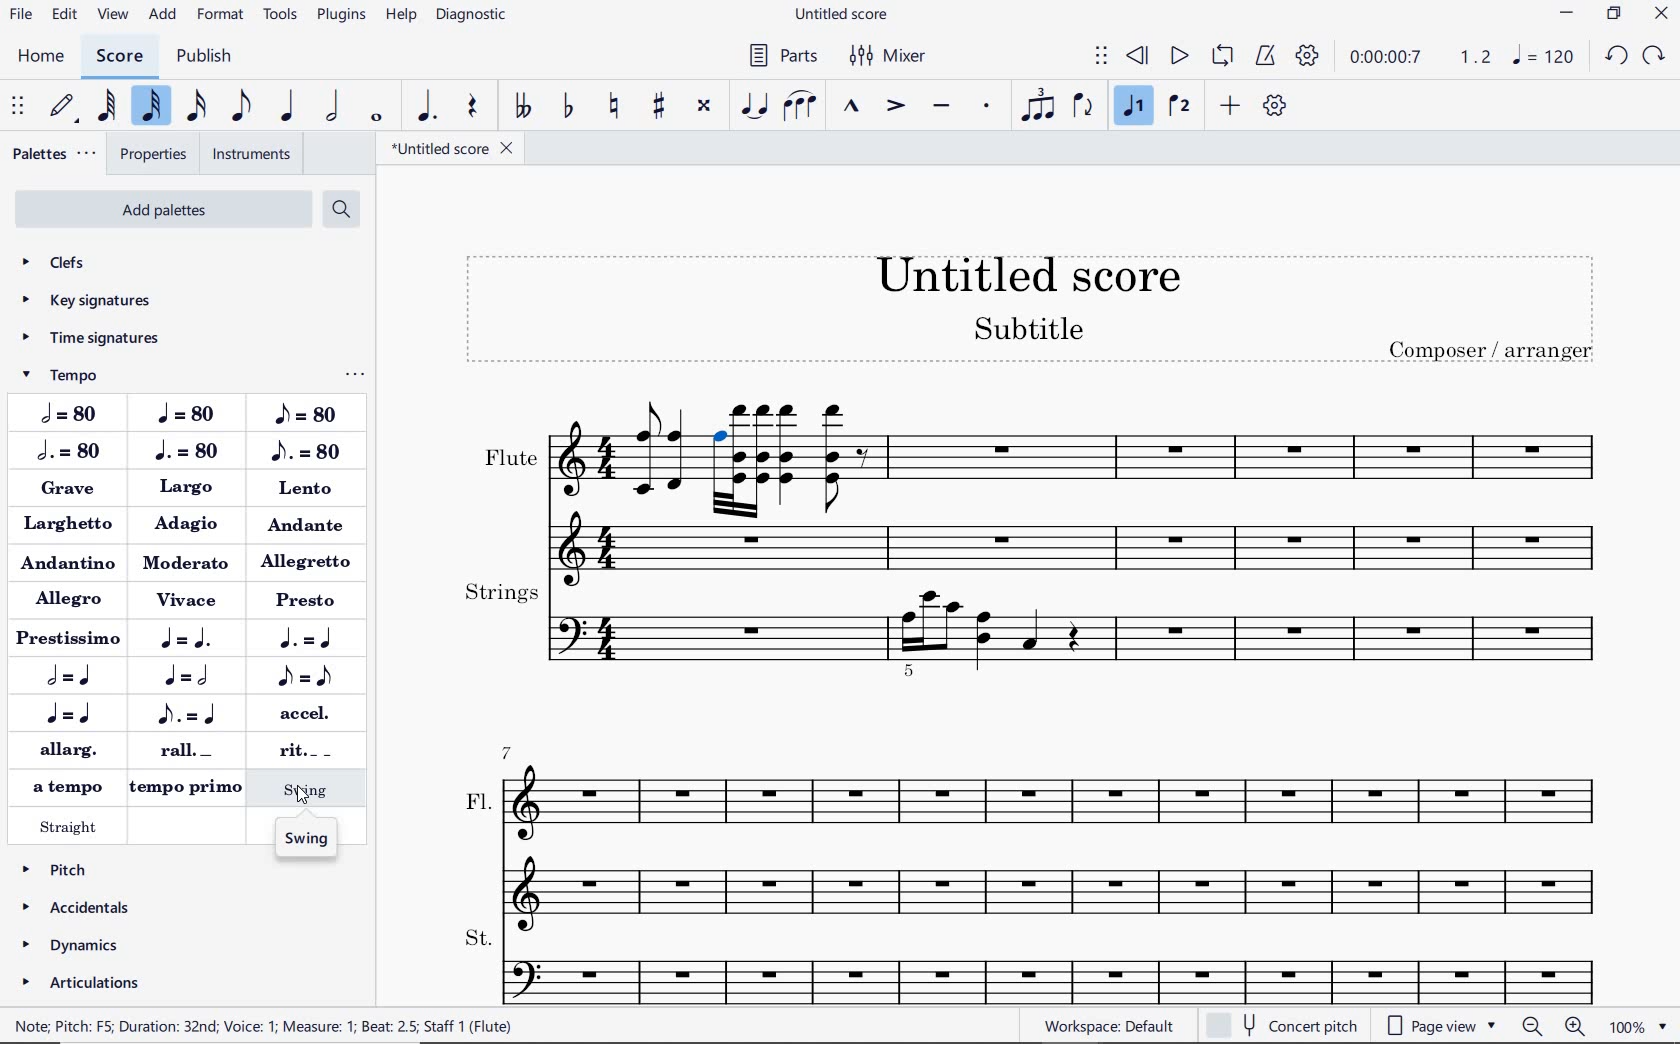 This screenshot has width=1680, height=1044. Describe the element at coordinates (616, 107) in the screenshot. I see `TOGGLE NATURAL` at that location.